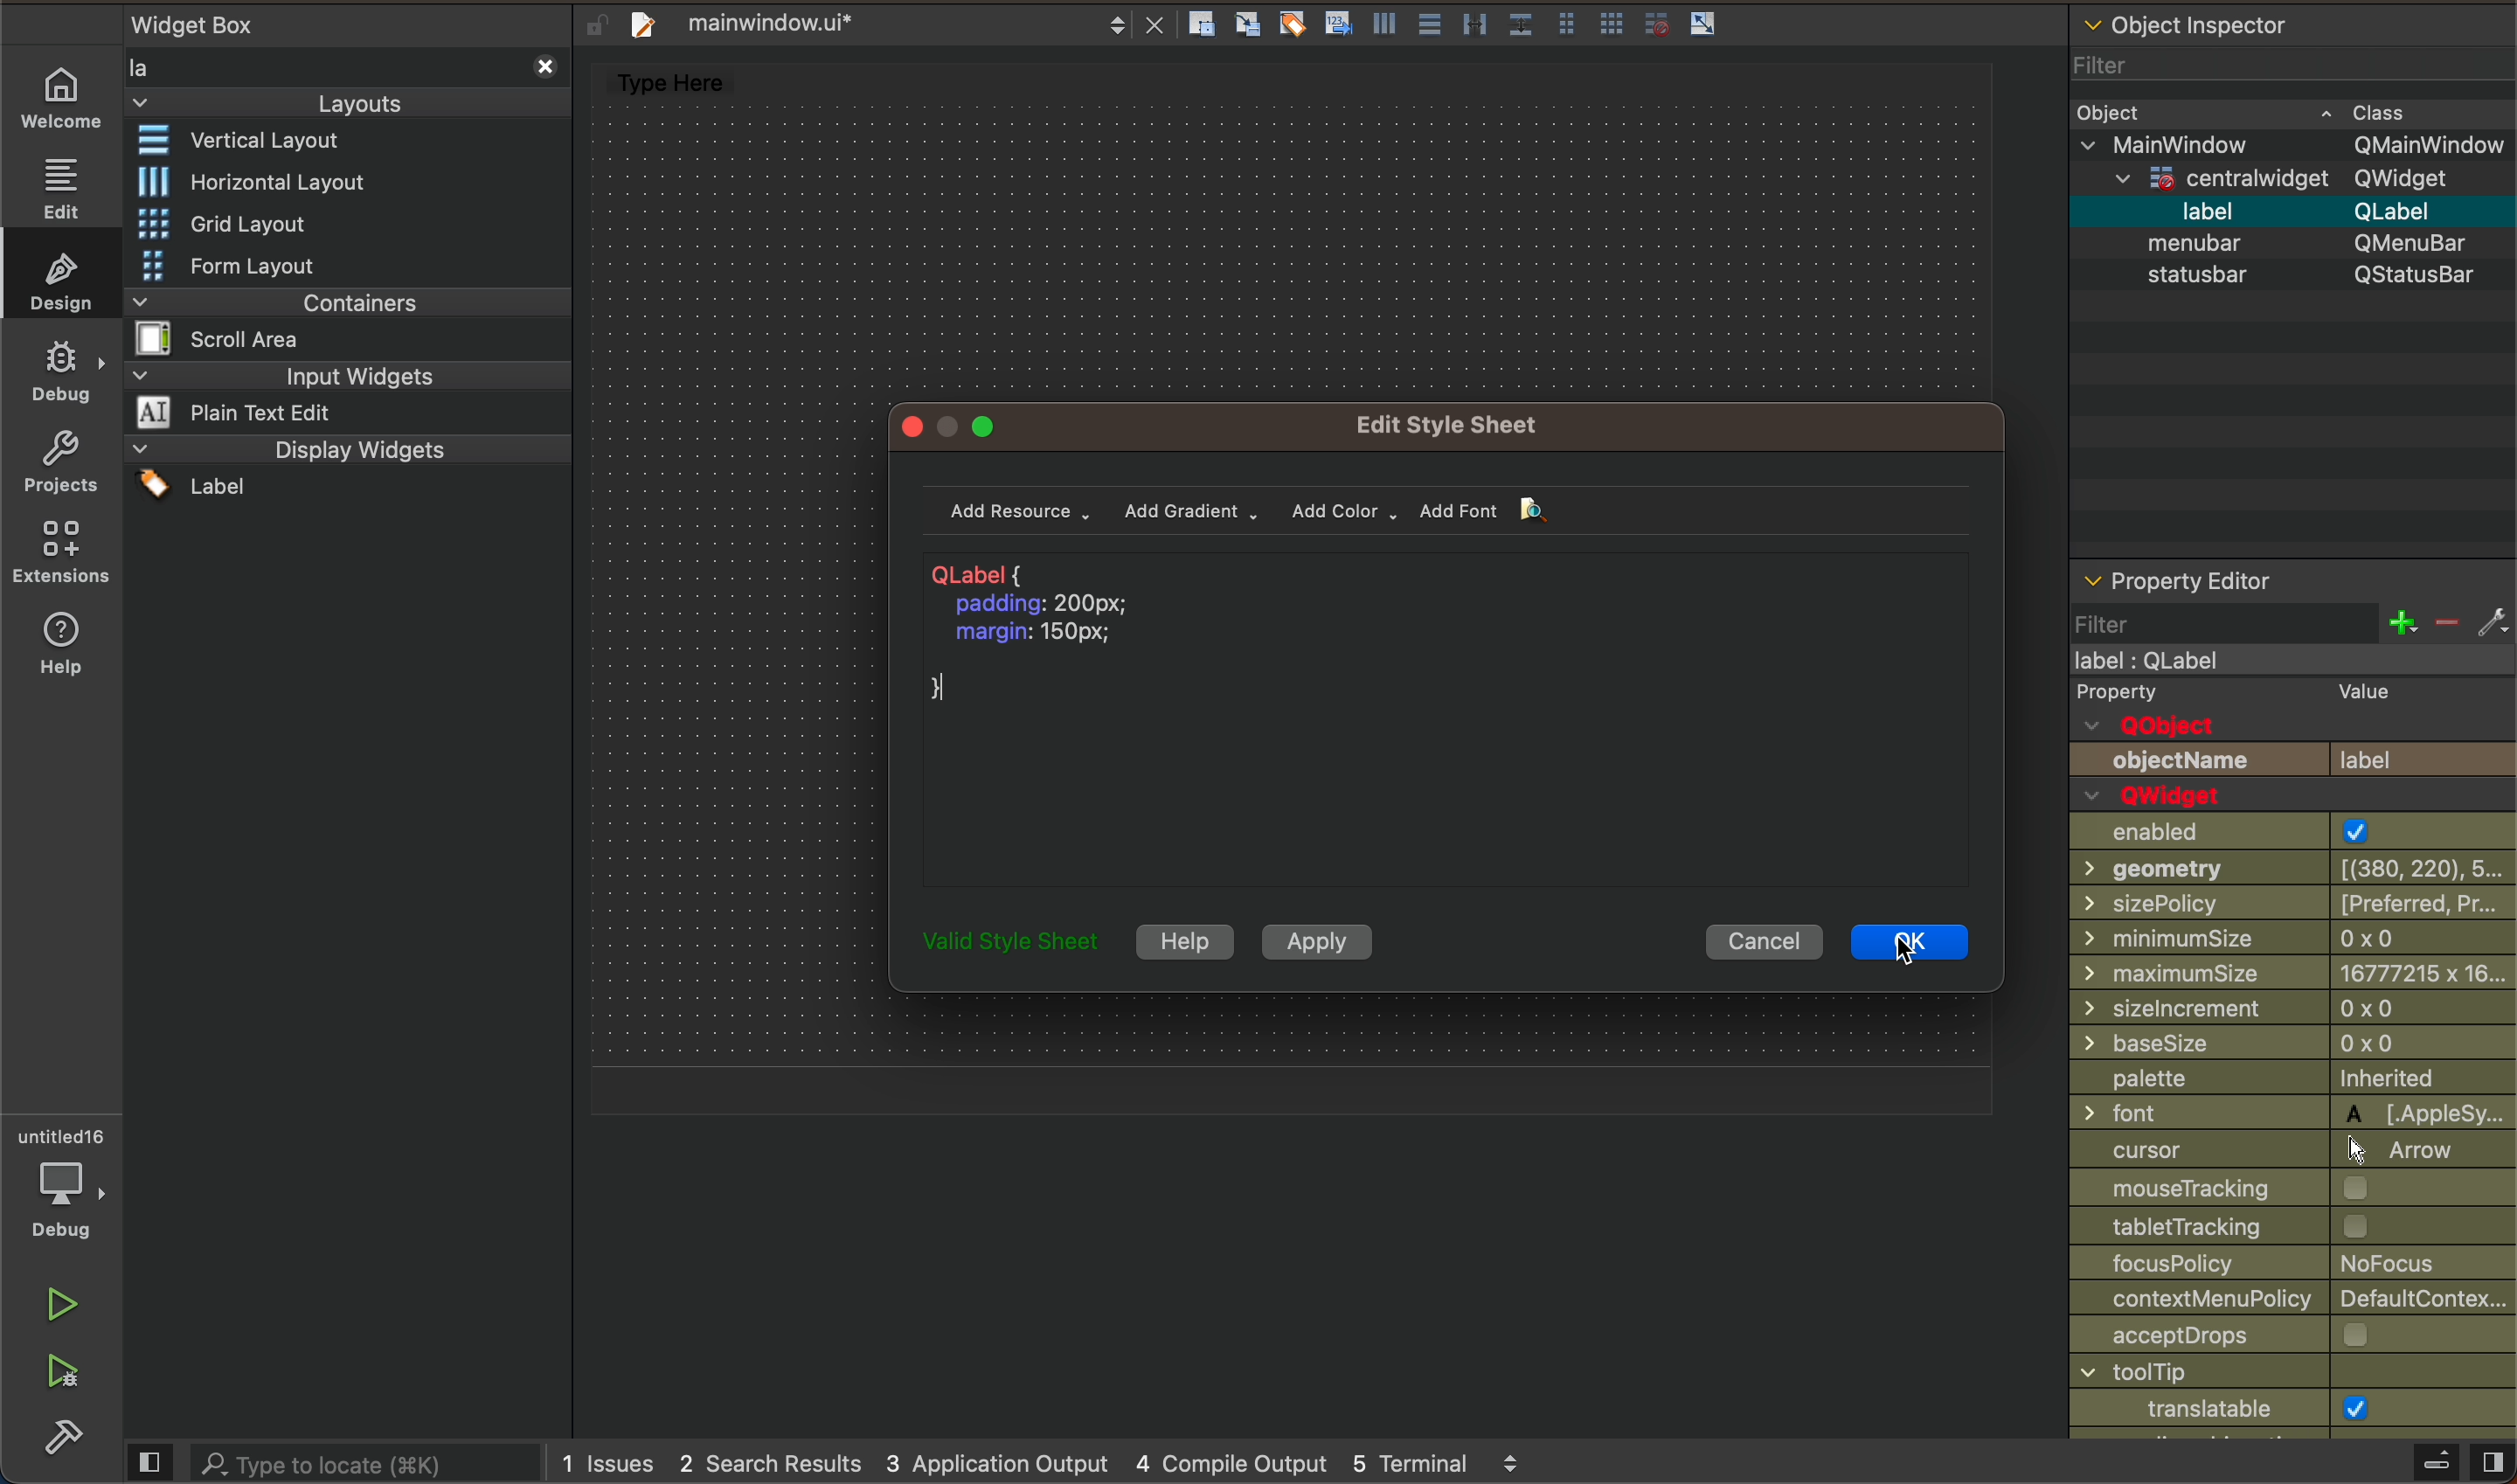 This screenshot has height=1484, width=2517. What do you see at coordinates (259, 144) in the screenshot?
I see `widget layout` at bounding box center [259, 144].